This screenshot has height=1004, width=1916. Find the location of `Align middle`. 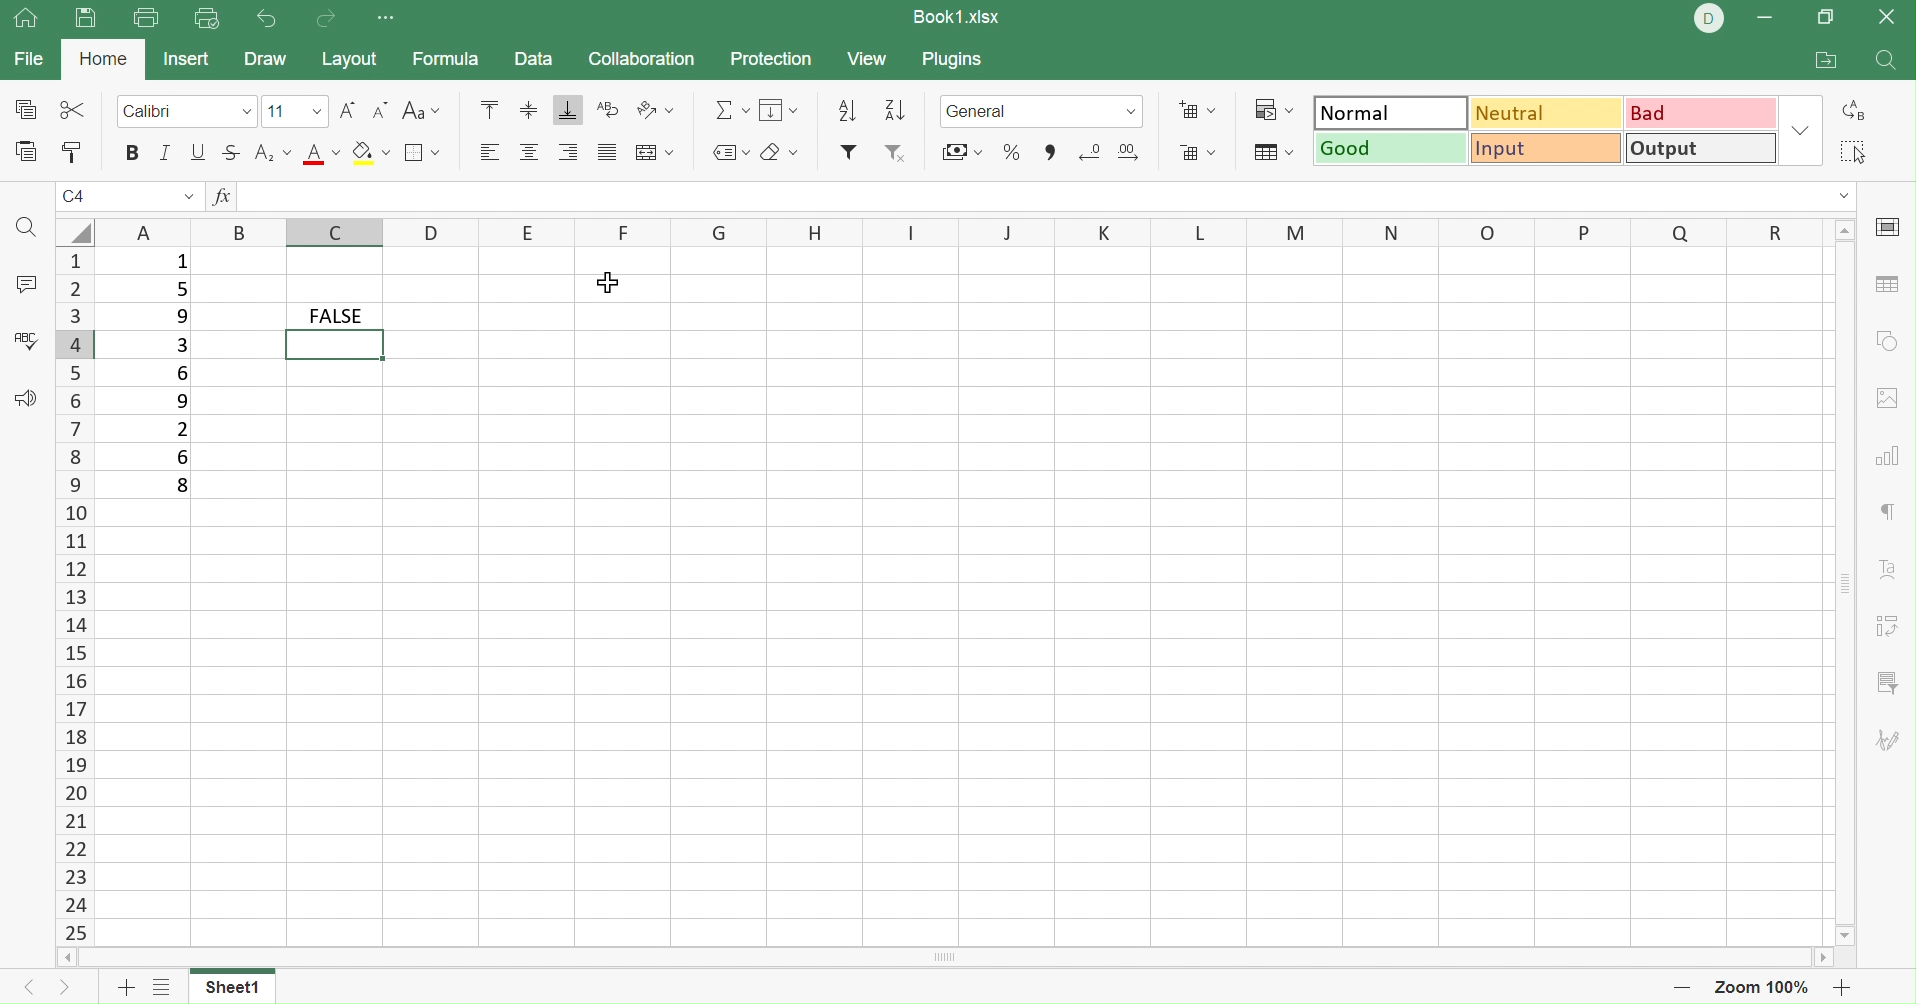

Align middle is located at coordinates (528, 109).